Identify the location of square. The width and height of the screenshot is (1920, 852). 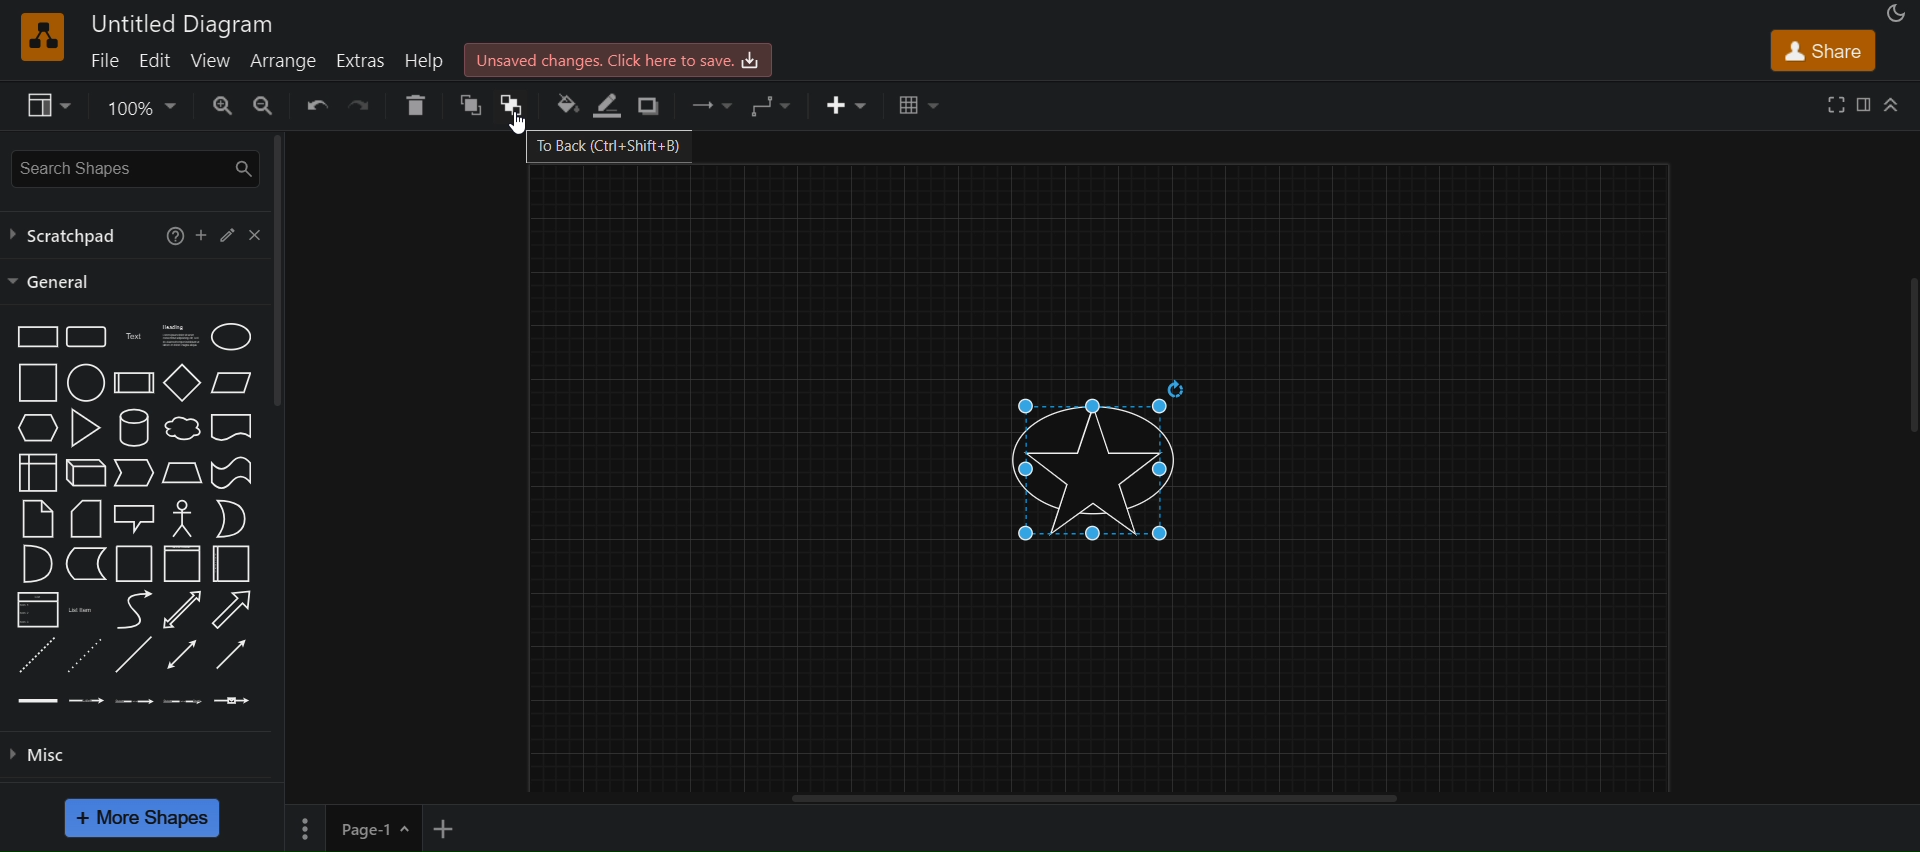
(38, 381).